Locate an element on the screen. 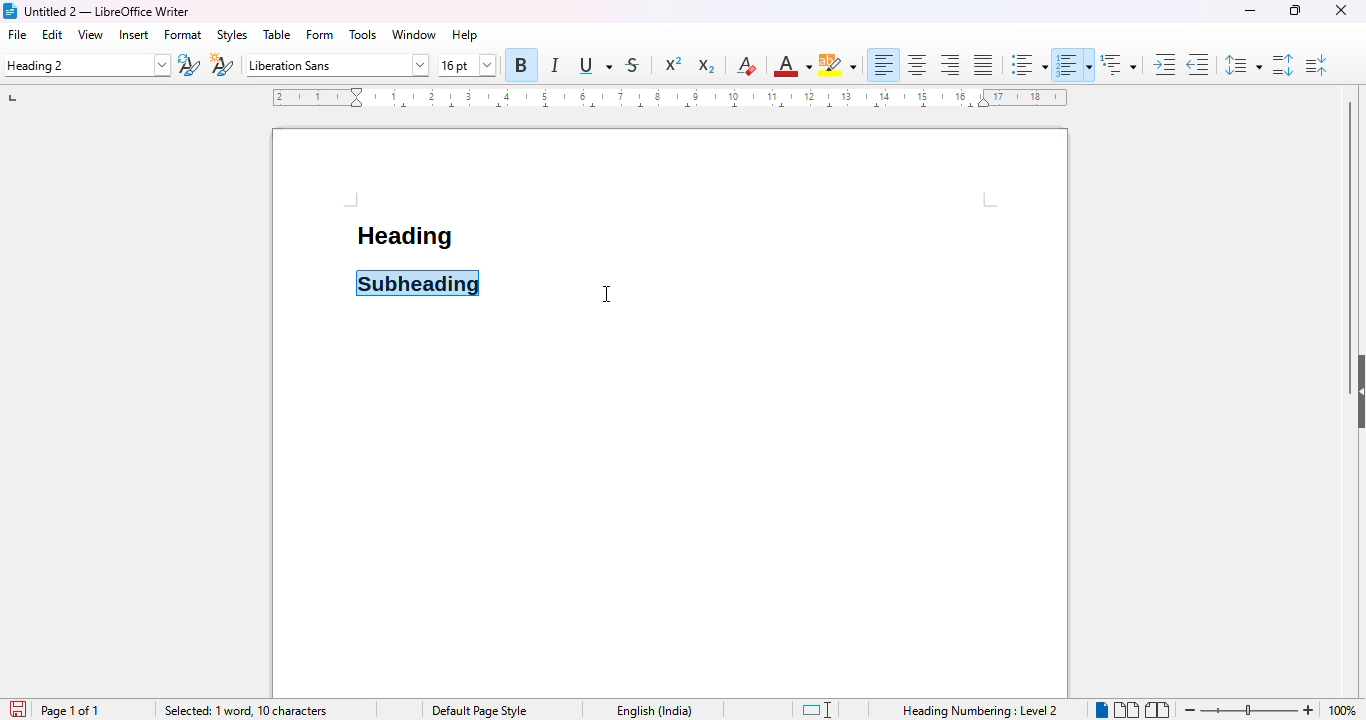  Heading Numbering Level 2 is located at coordinates (980, 710).